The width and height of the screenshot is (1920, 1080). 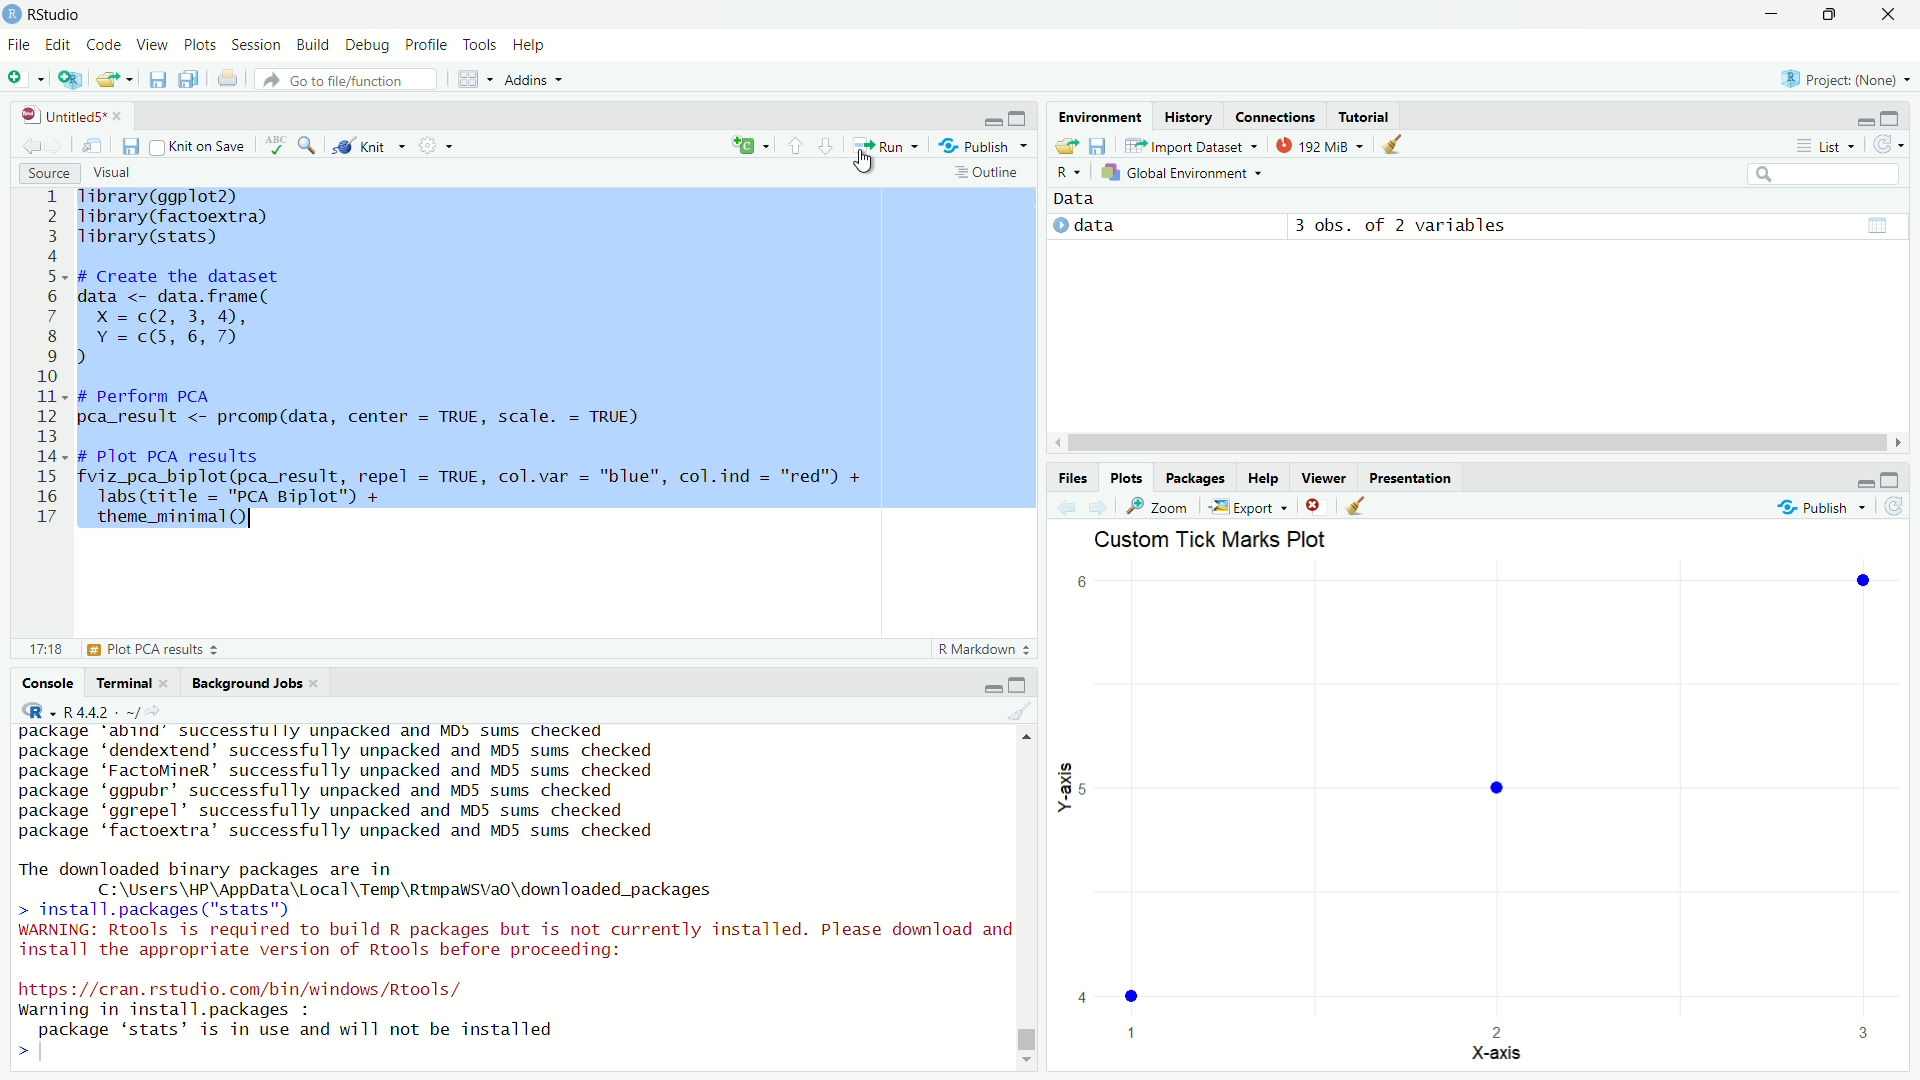 What do you see at coordinates (871, 160) in the screenshot?
I see `cursor` at bounding box center [871, 160].